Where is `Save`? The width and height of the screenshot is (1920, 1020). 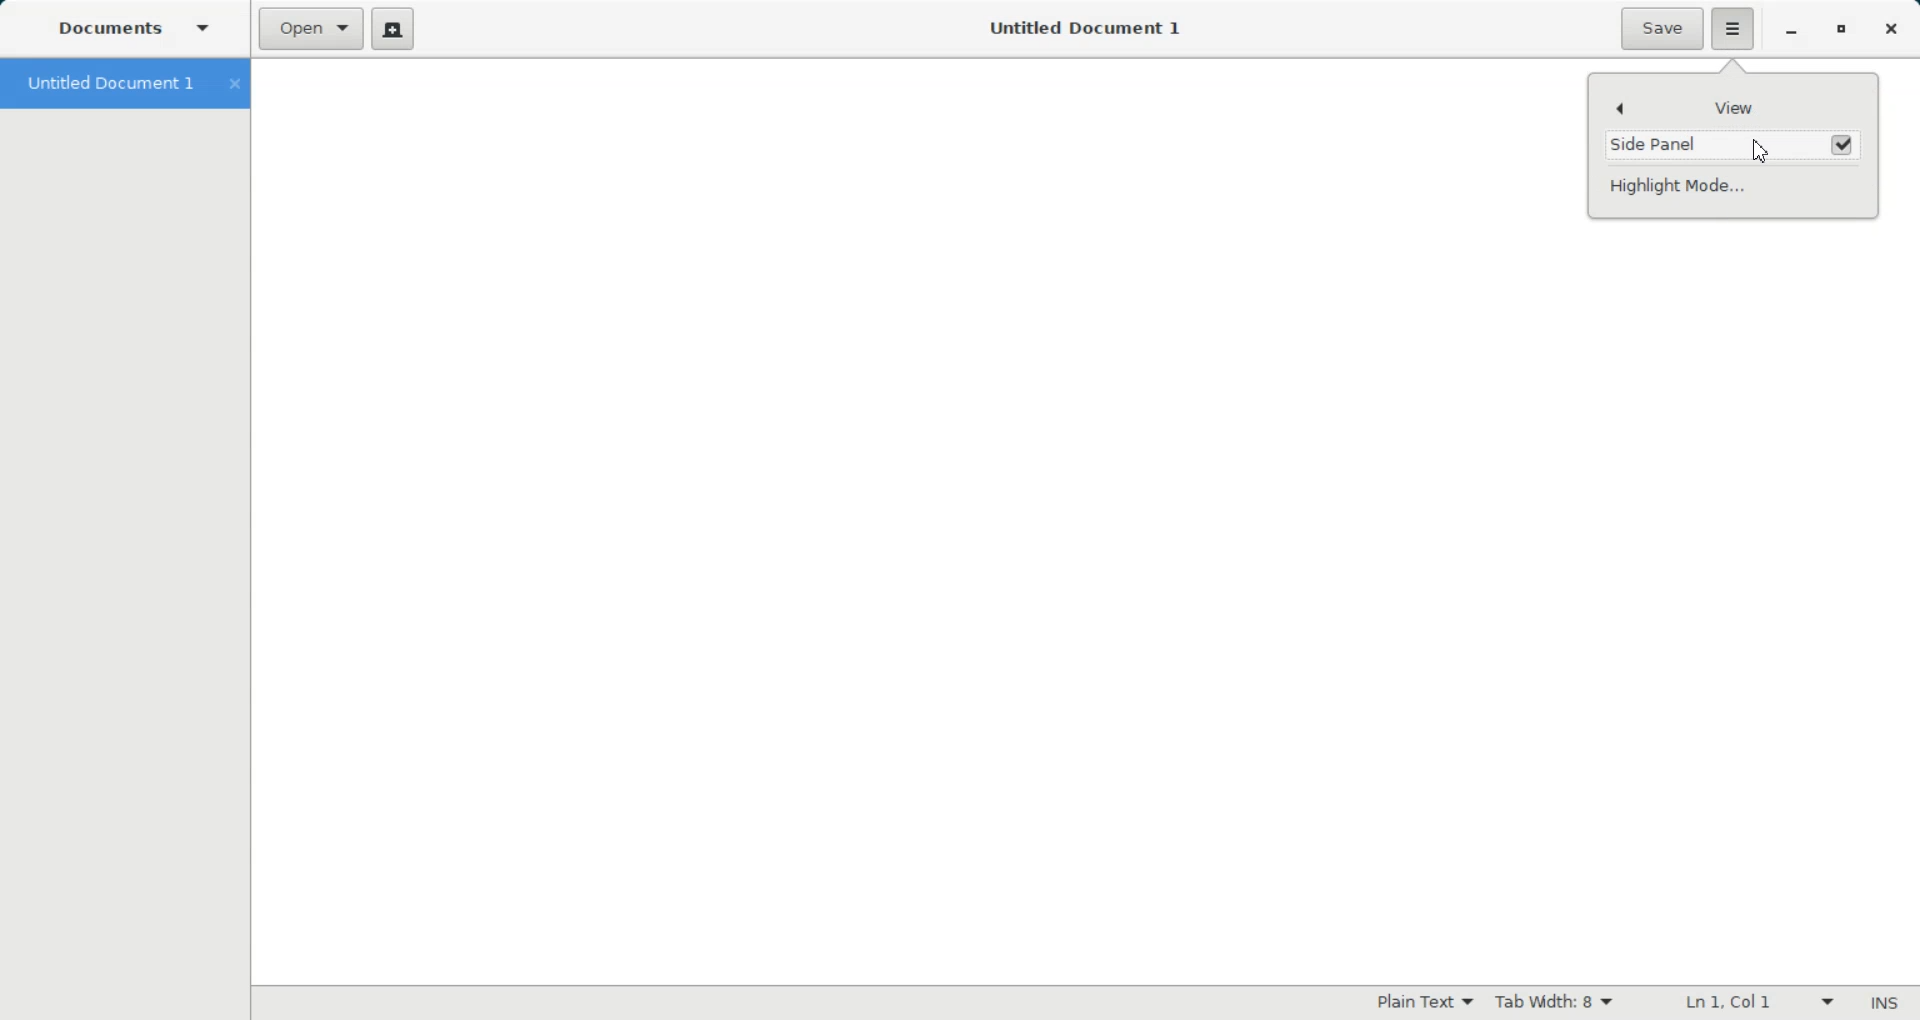
Save is located at coordinates (1660, 29).